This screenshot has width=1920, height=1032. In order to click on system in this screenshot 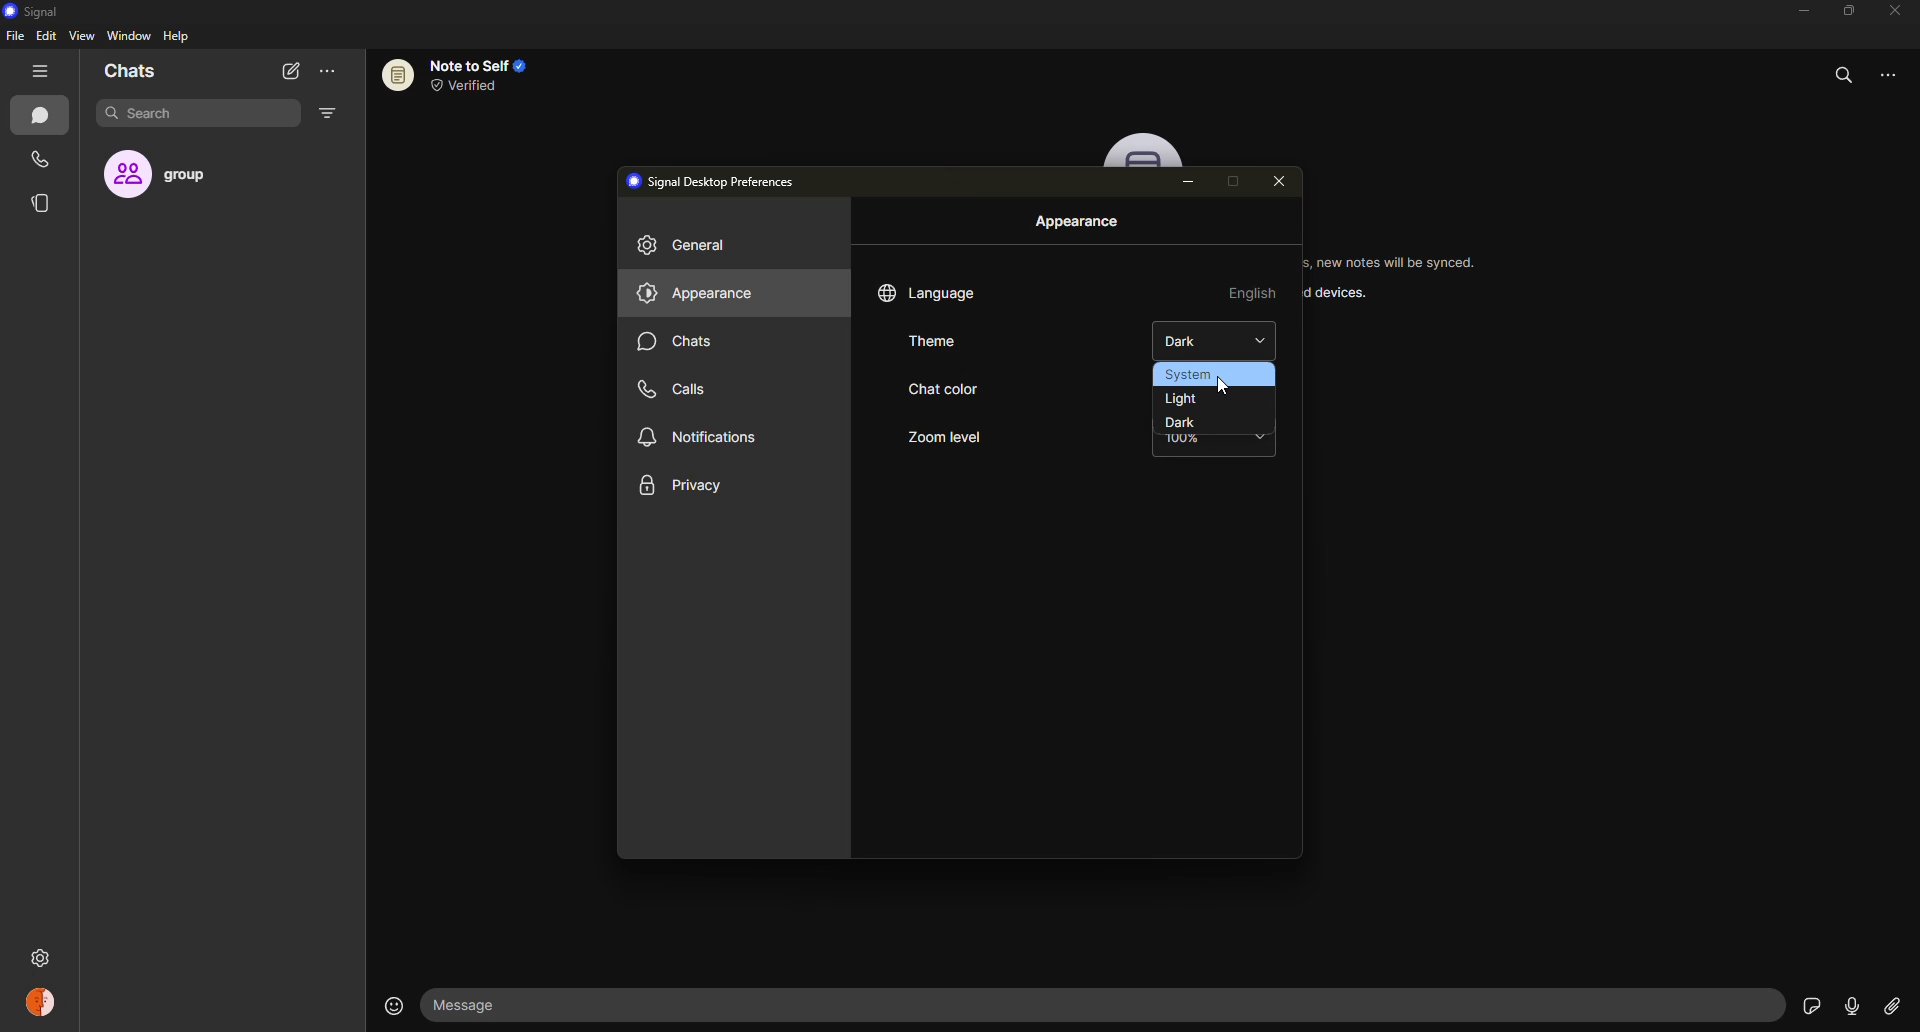, I will do `click(1192, 377)`.